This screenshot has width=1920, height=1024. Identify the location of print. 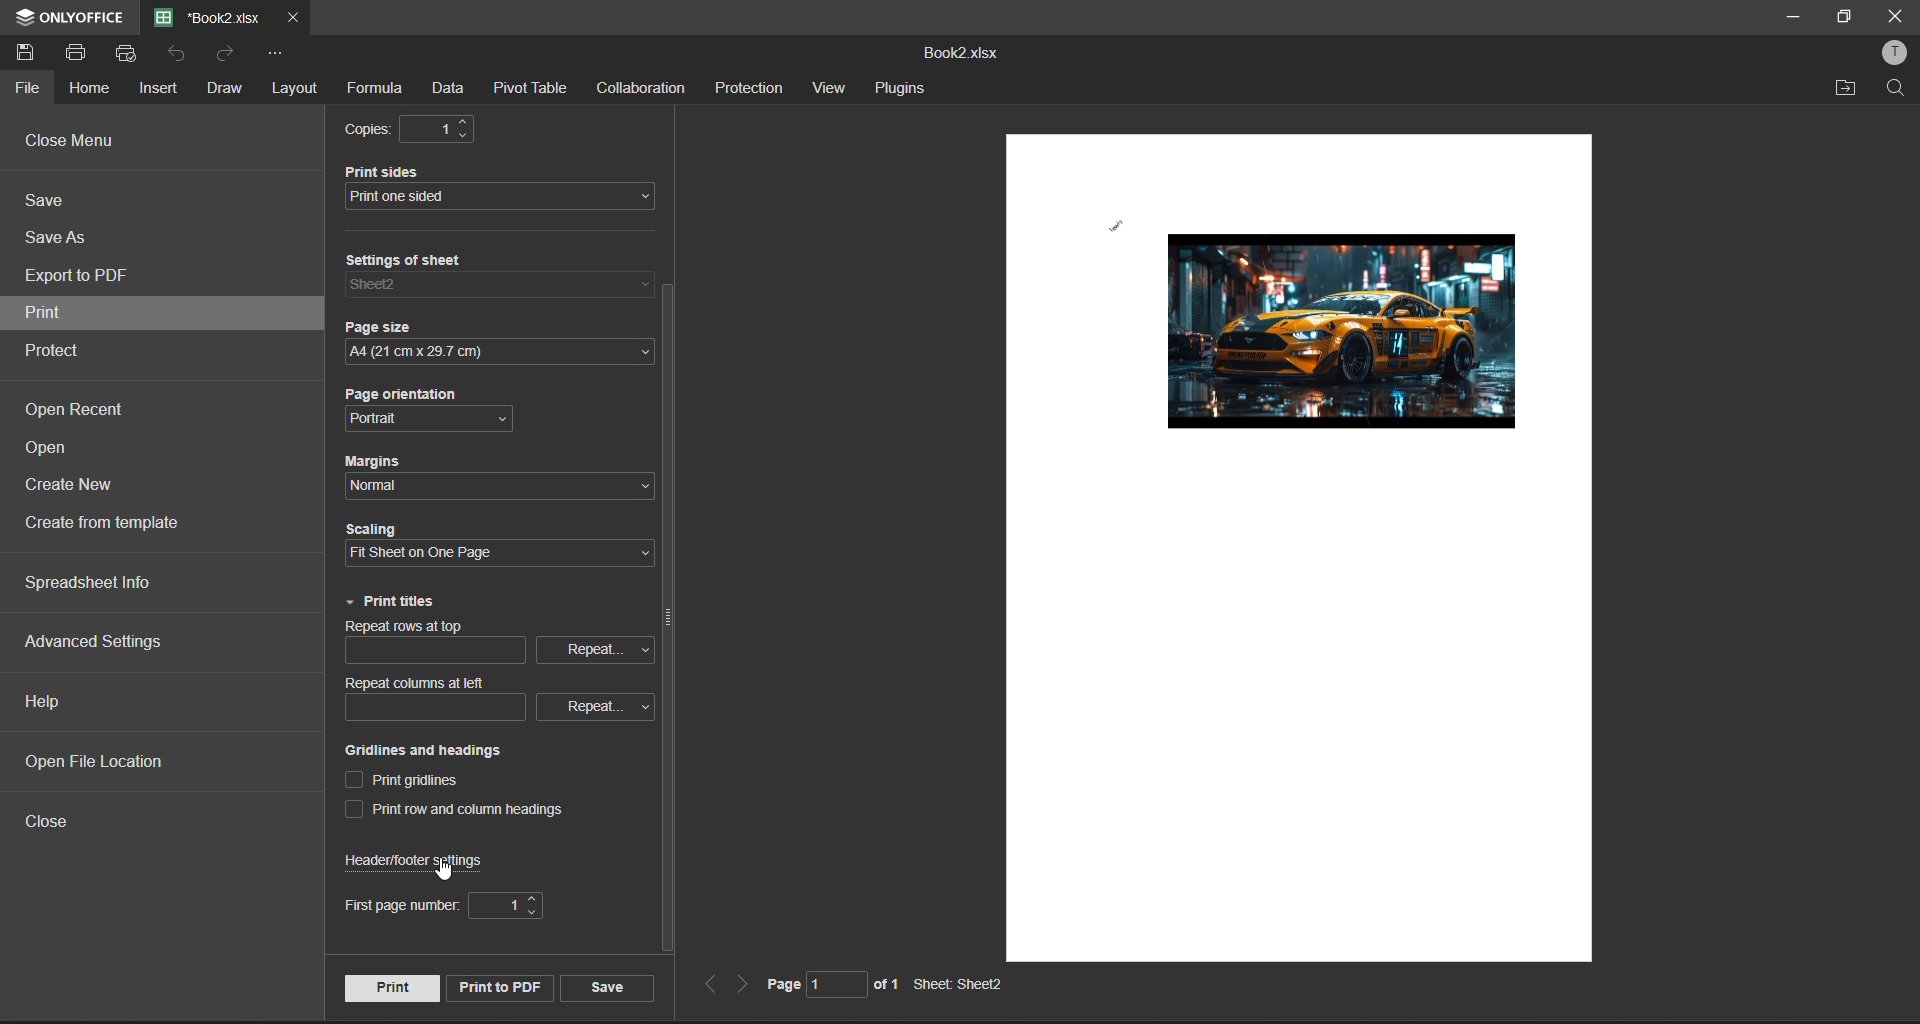
(53, 313).